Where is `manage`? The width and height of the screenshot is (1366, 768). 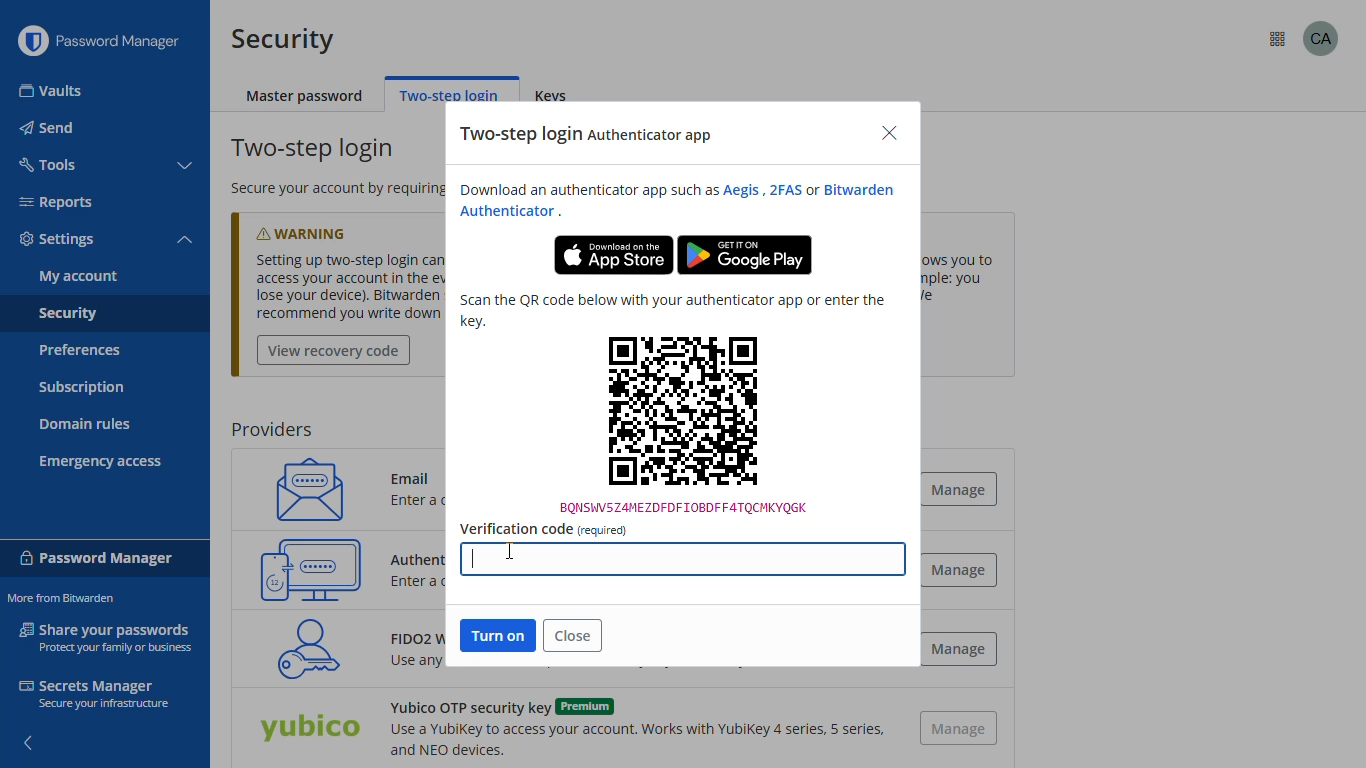
manage is located at coordinates (959, 569).